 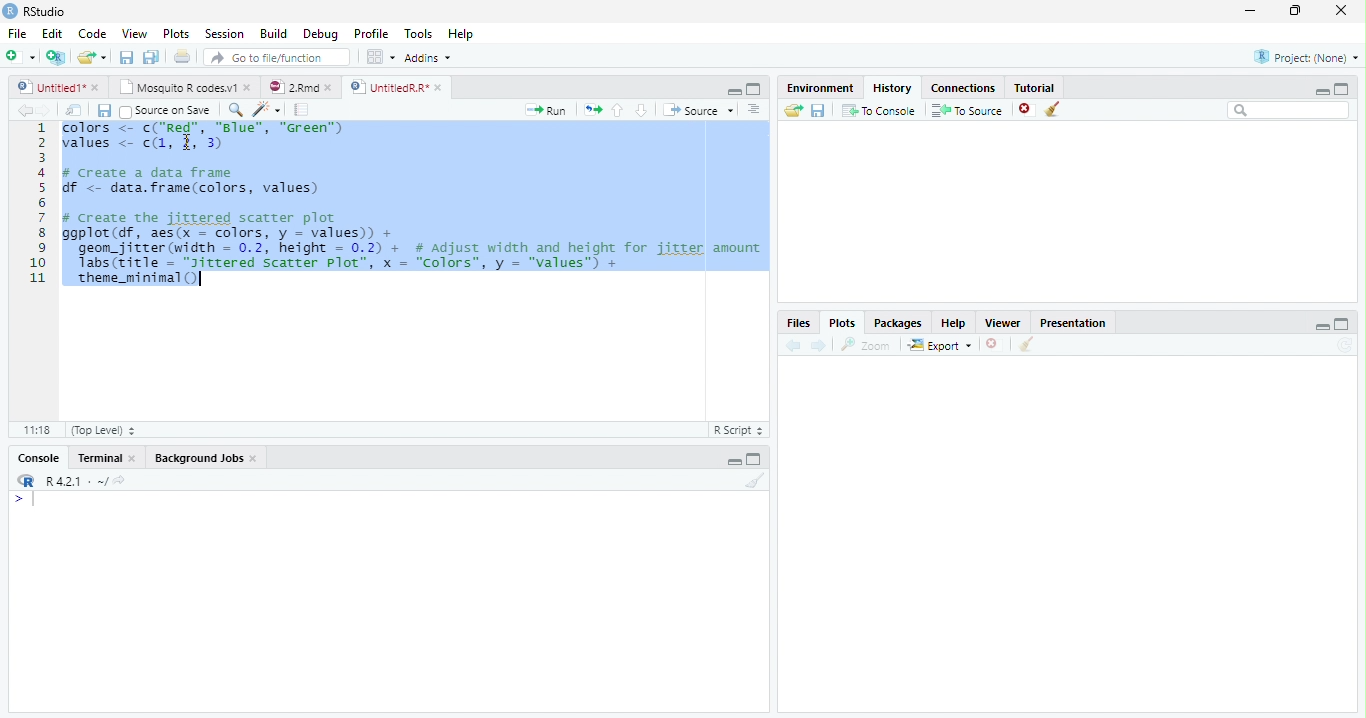 What do you see at coordinates (152, 57) in the screenshot?
I see `Save all open documents` at bounding box center [152, 57].